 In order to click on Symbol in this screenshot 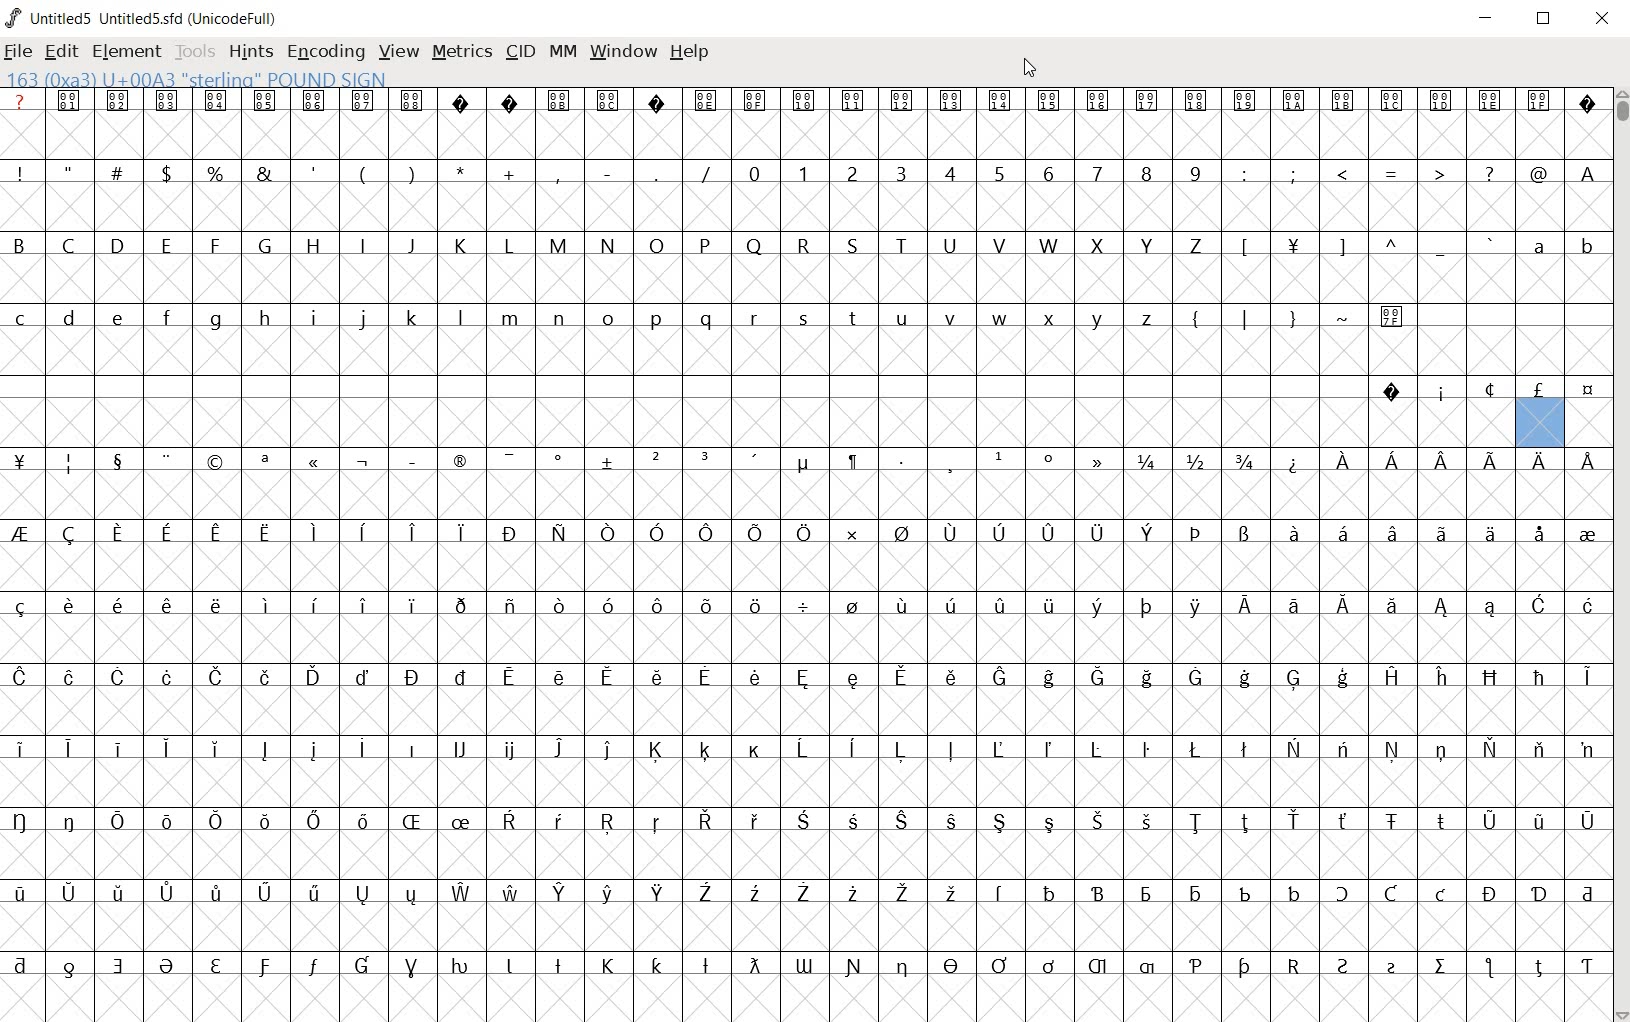, I will do `click(313, 529)`.